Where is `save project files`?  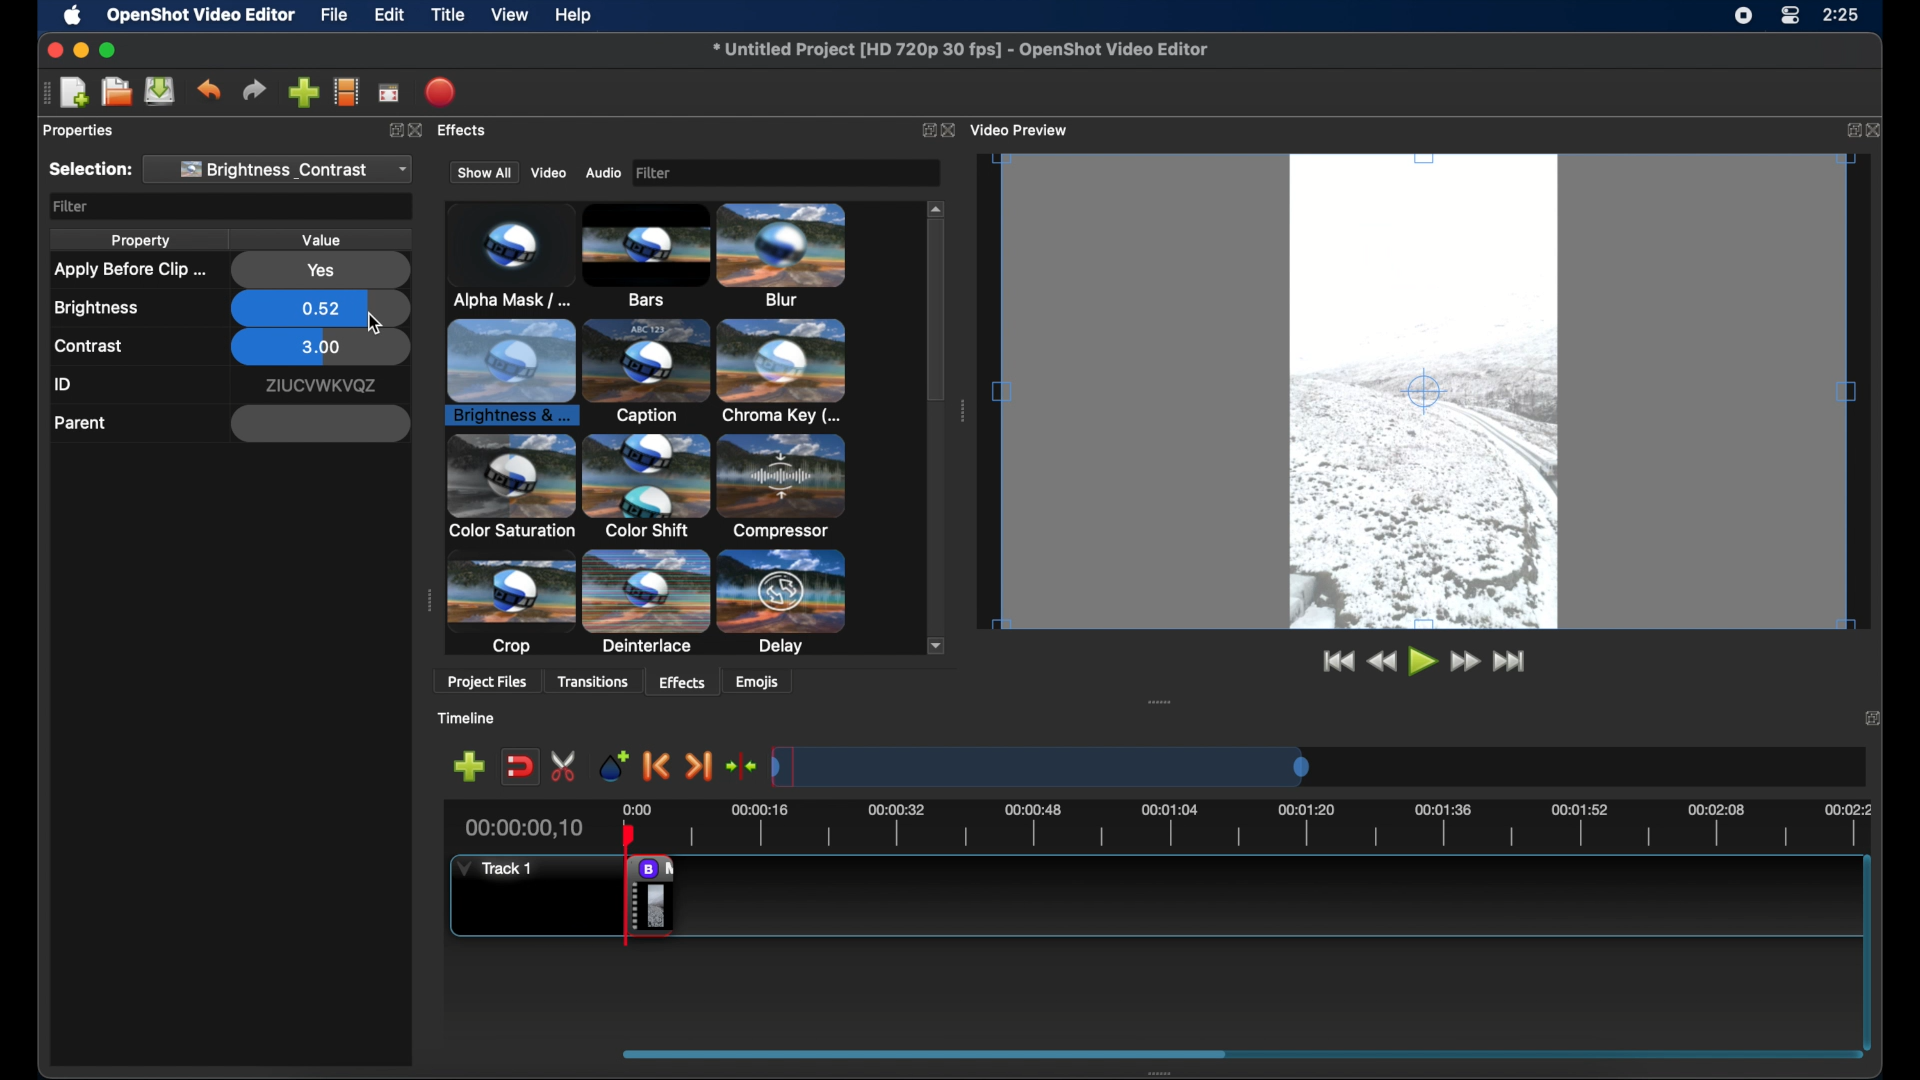
save project files is located at coordinates (160, 91).